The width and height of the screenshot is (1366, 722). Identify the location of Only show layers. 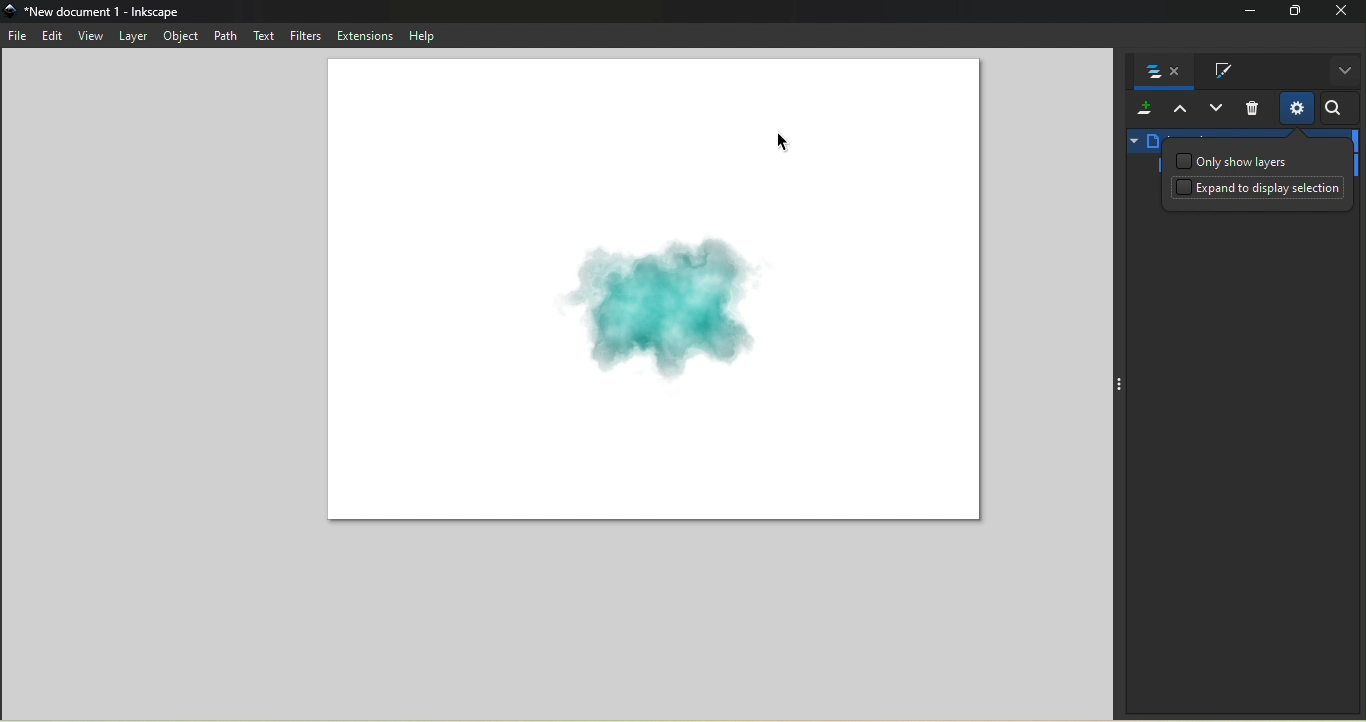
(1233, 161).